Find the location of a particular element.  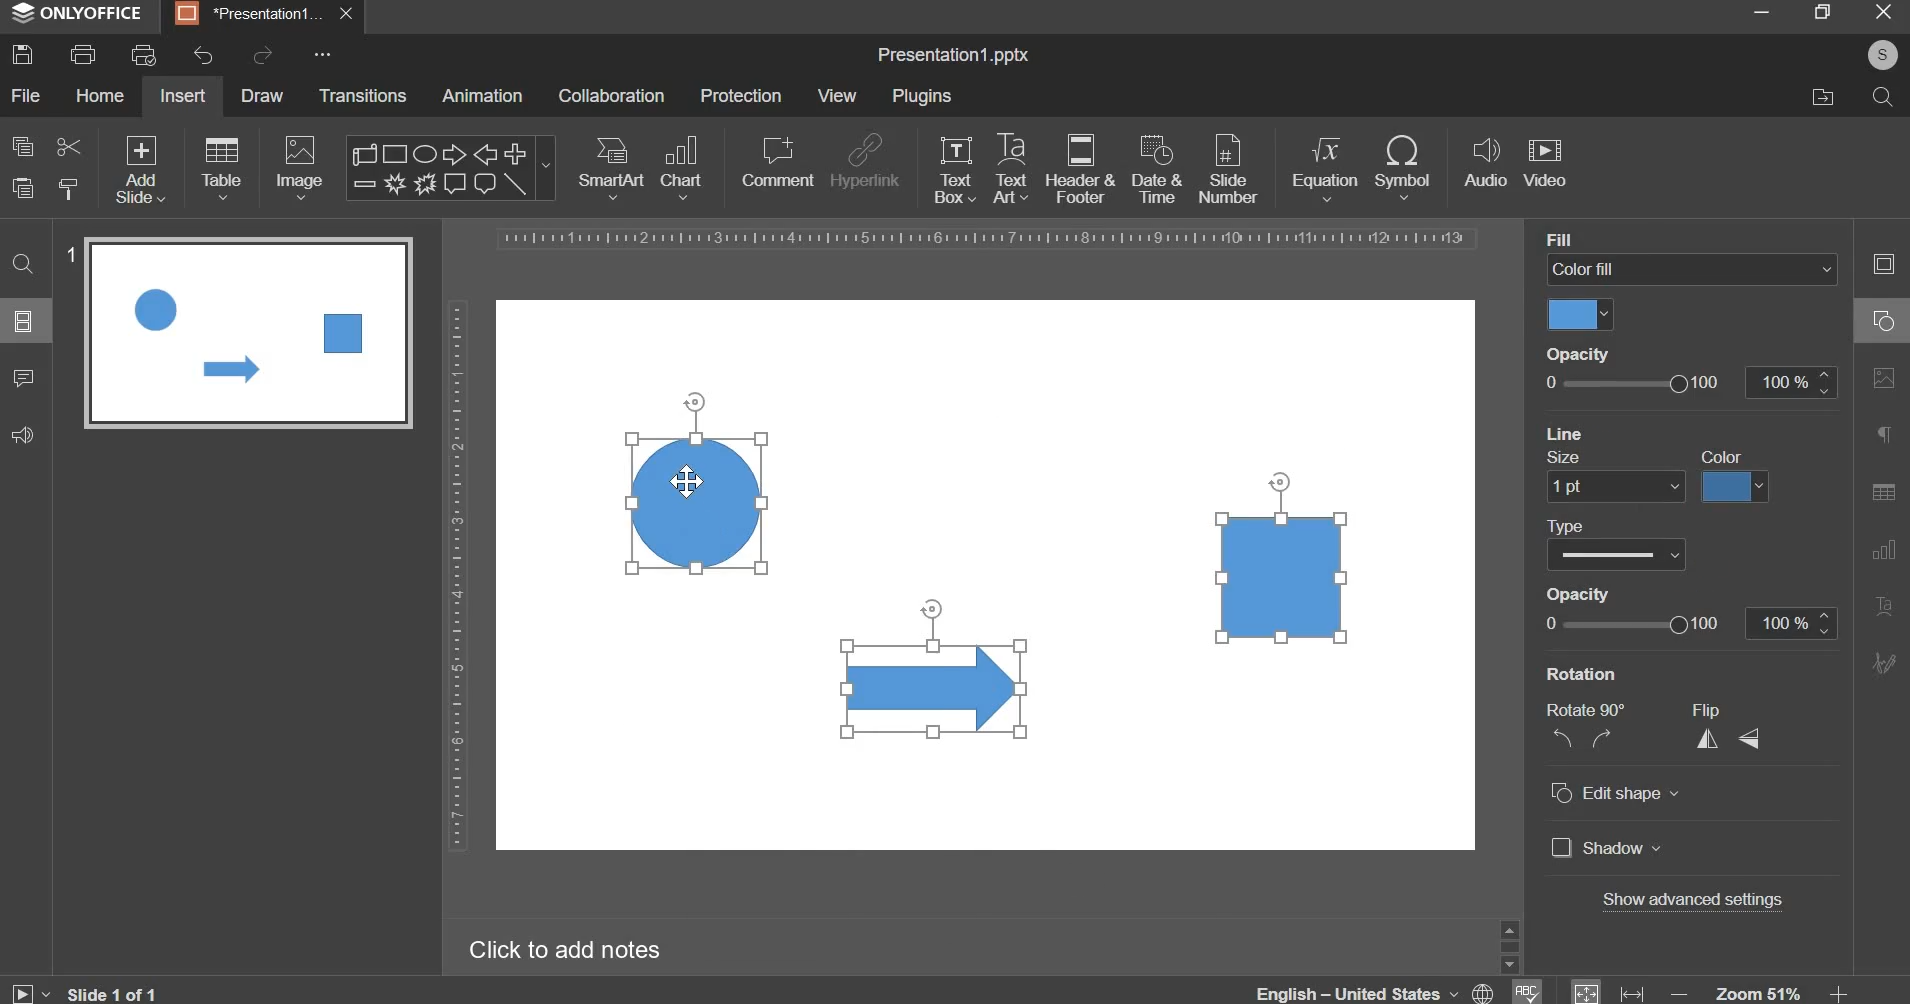

Presentation is located at coordinates (249, 15).